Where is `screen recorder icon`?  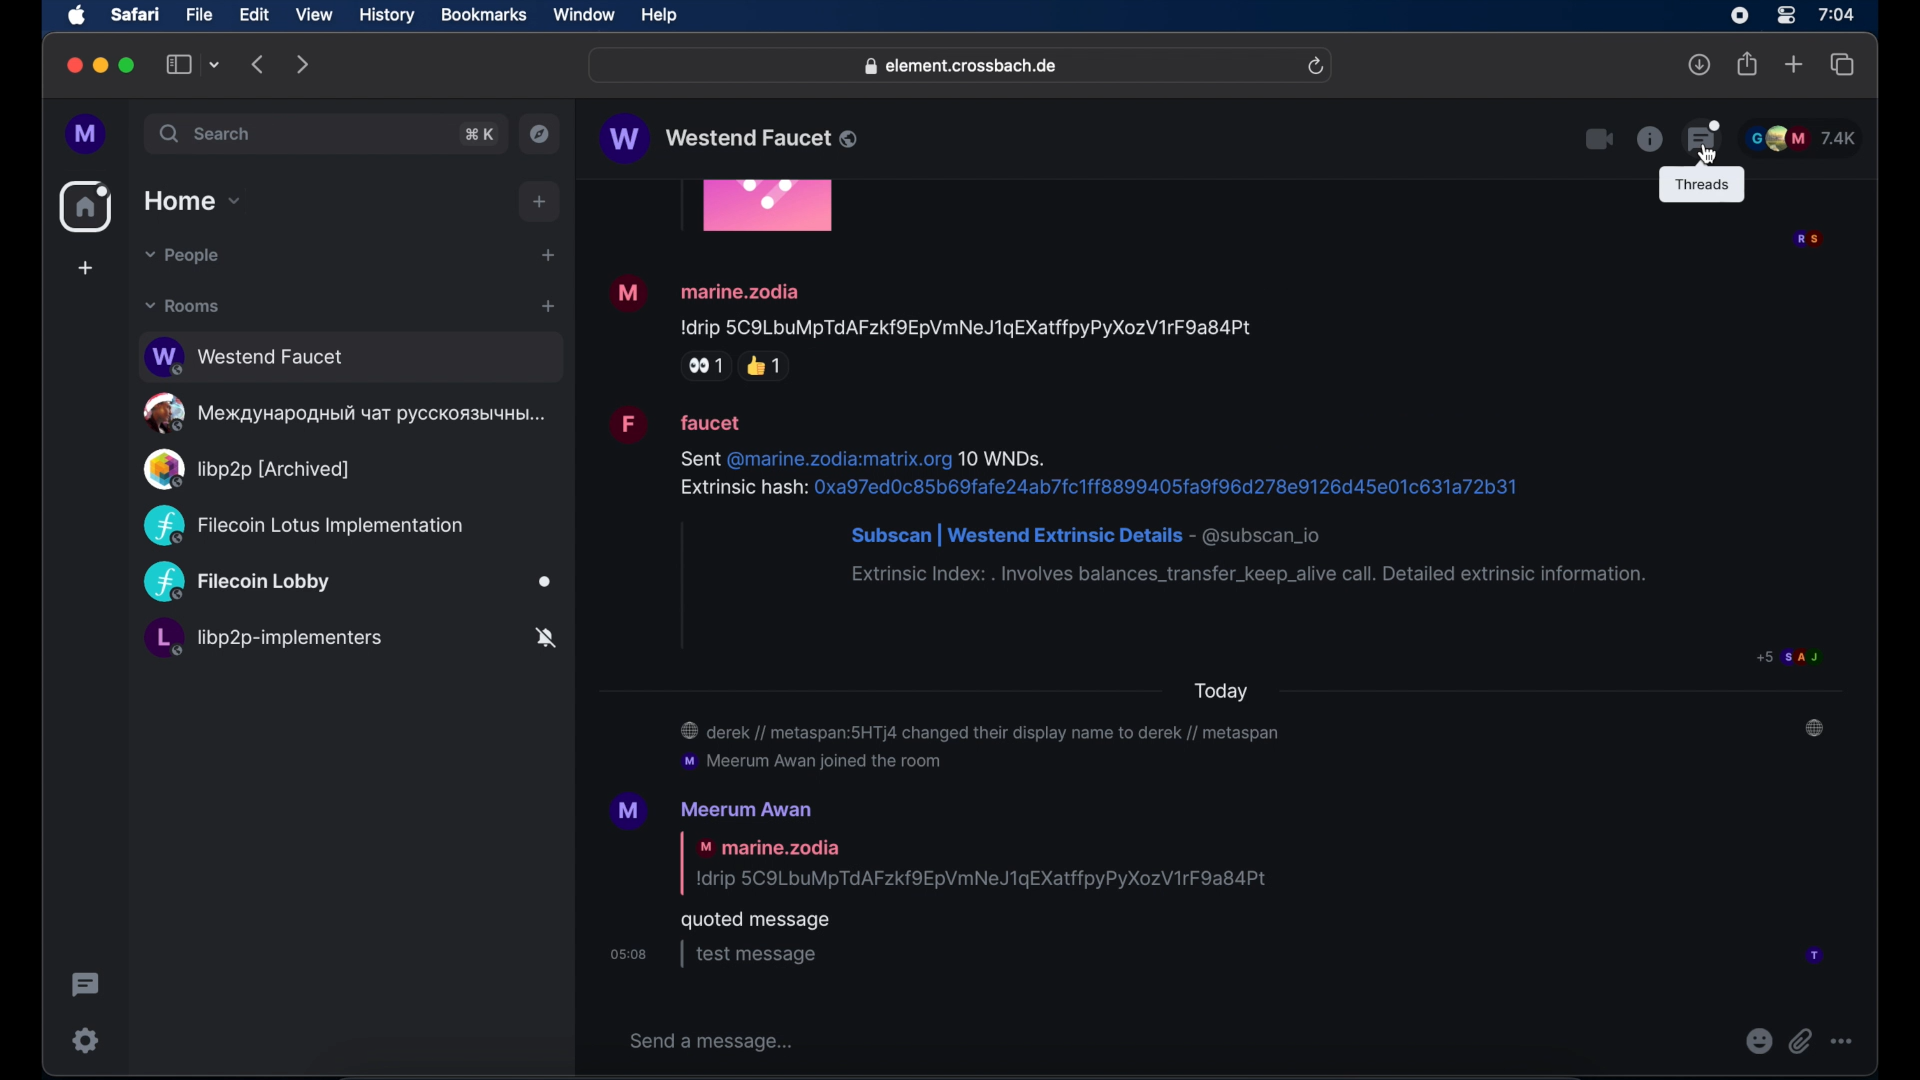 screen recorder icon is located at coordinates (1739, 17).